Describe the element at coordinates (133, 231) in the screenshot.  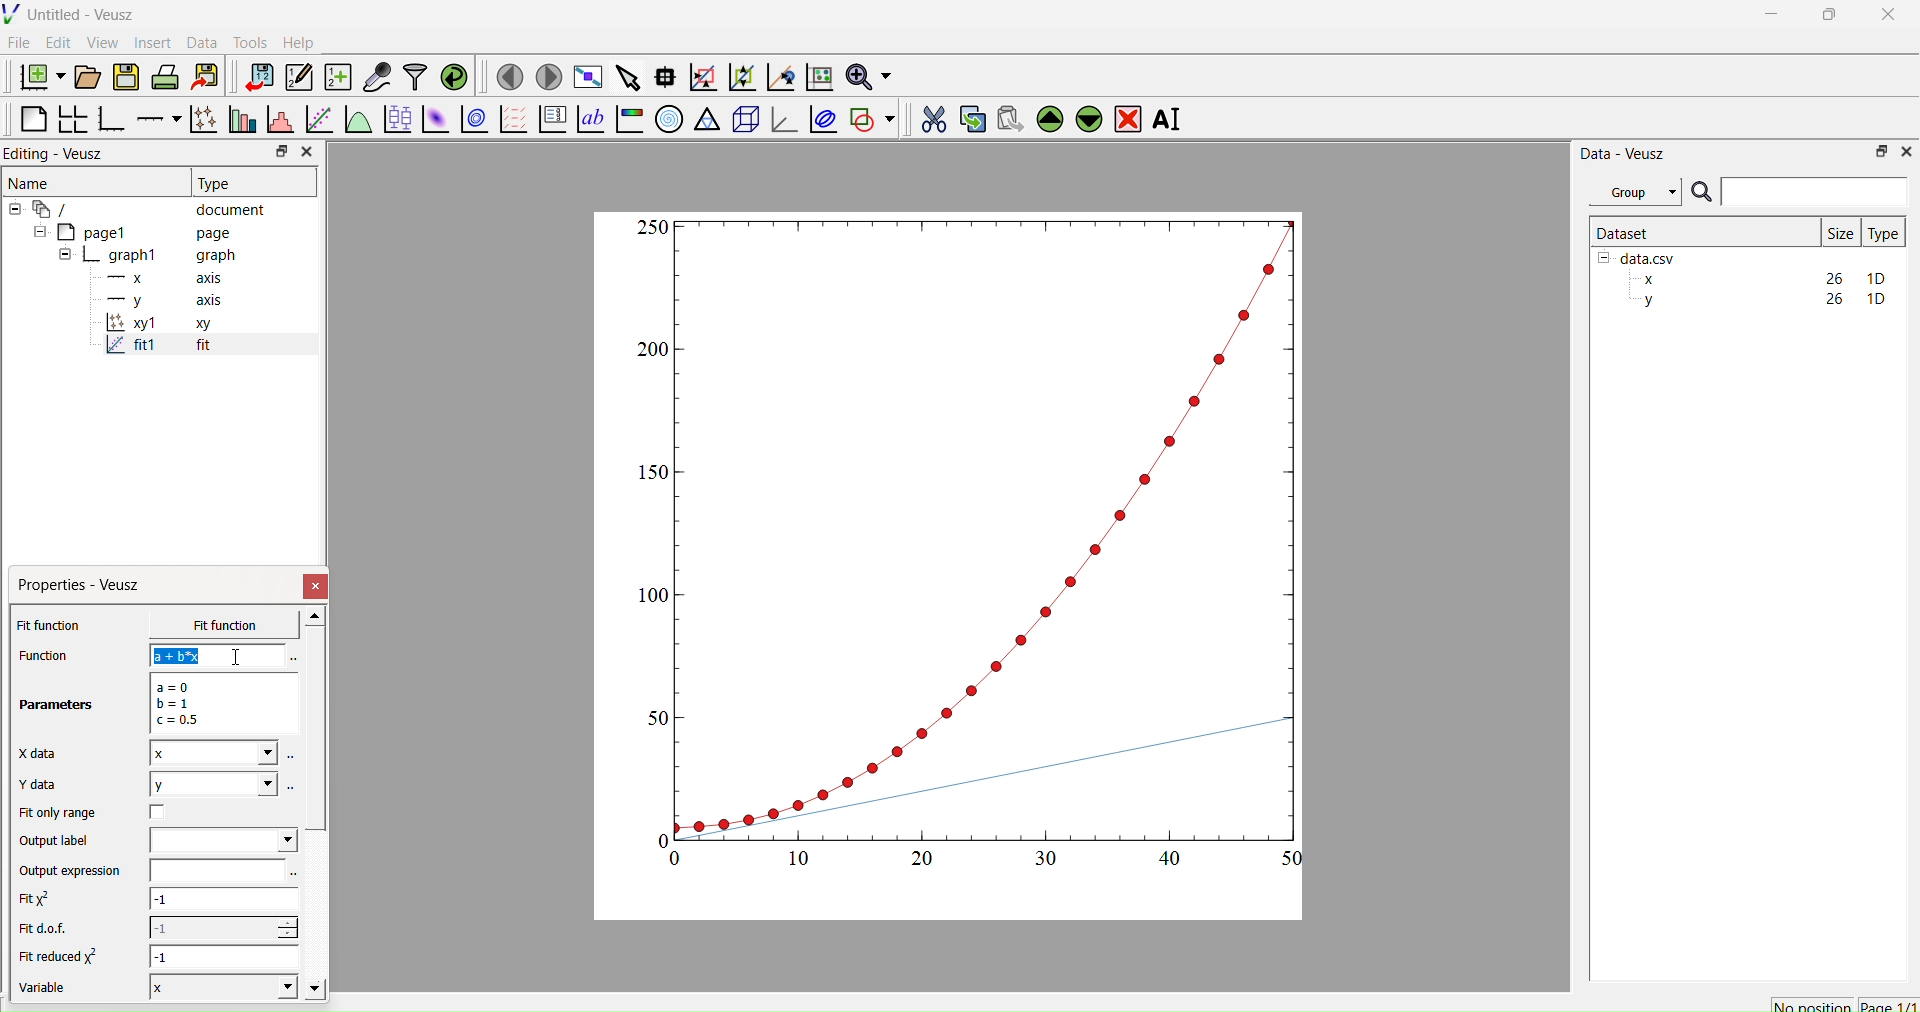
I see `page1 page` at that location.